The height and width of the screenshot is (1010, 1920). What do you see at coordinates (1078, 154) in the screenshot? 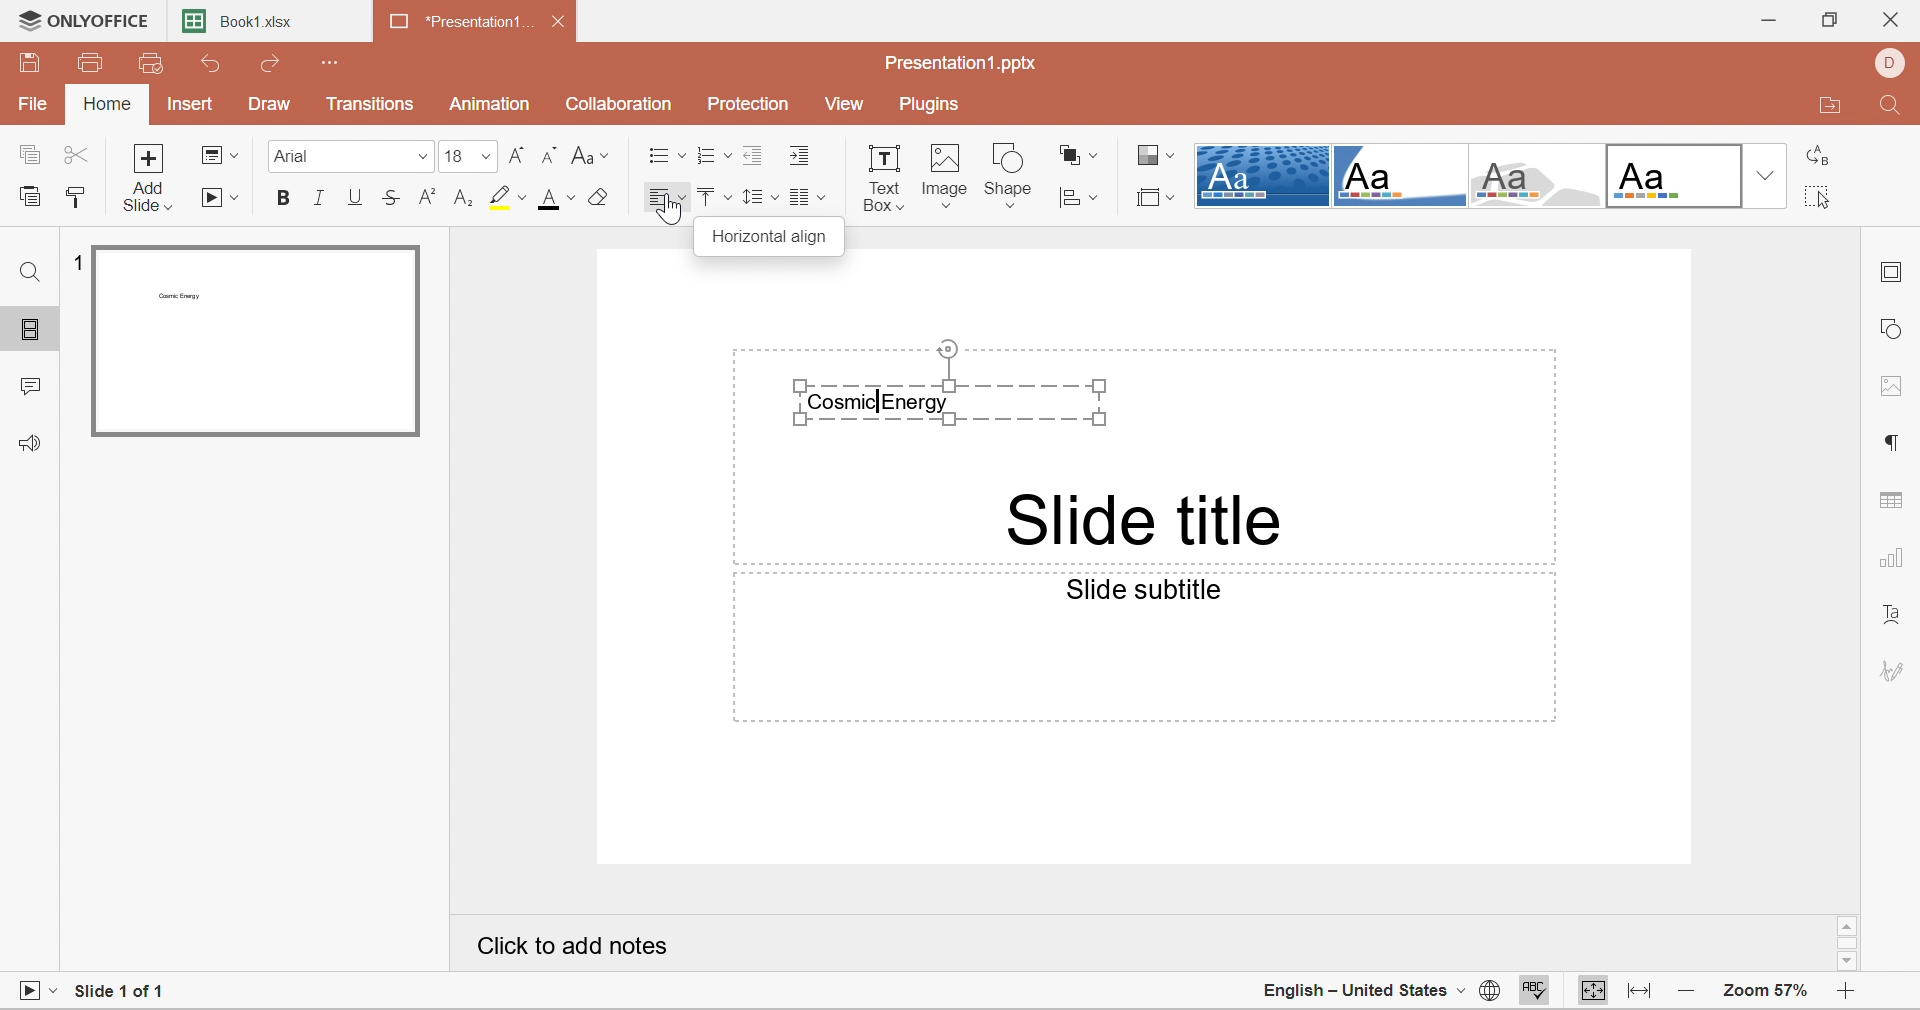
I see `Arrange shapes` at bounding box center [1078, 154].